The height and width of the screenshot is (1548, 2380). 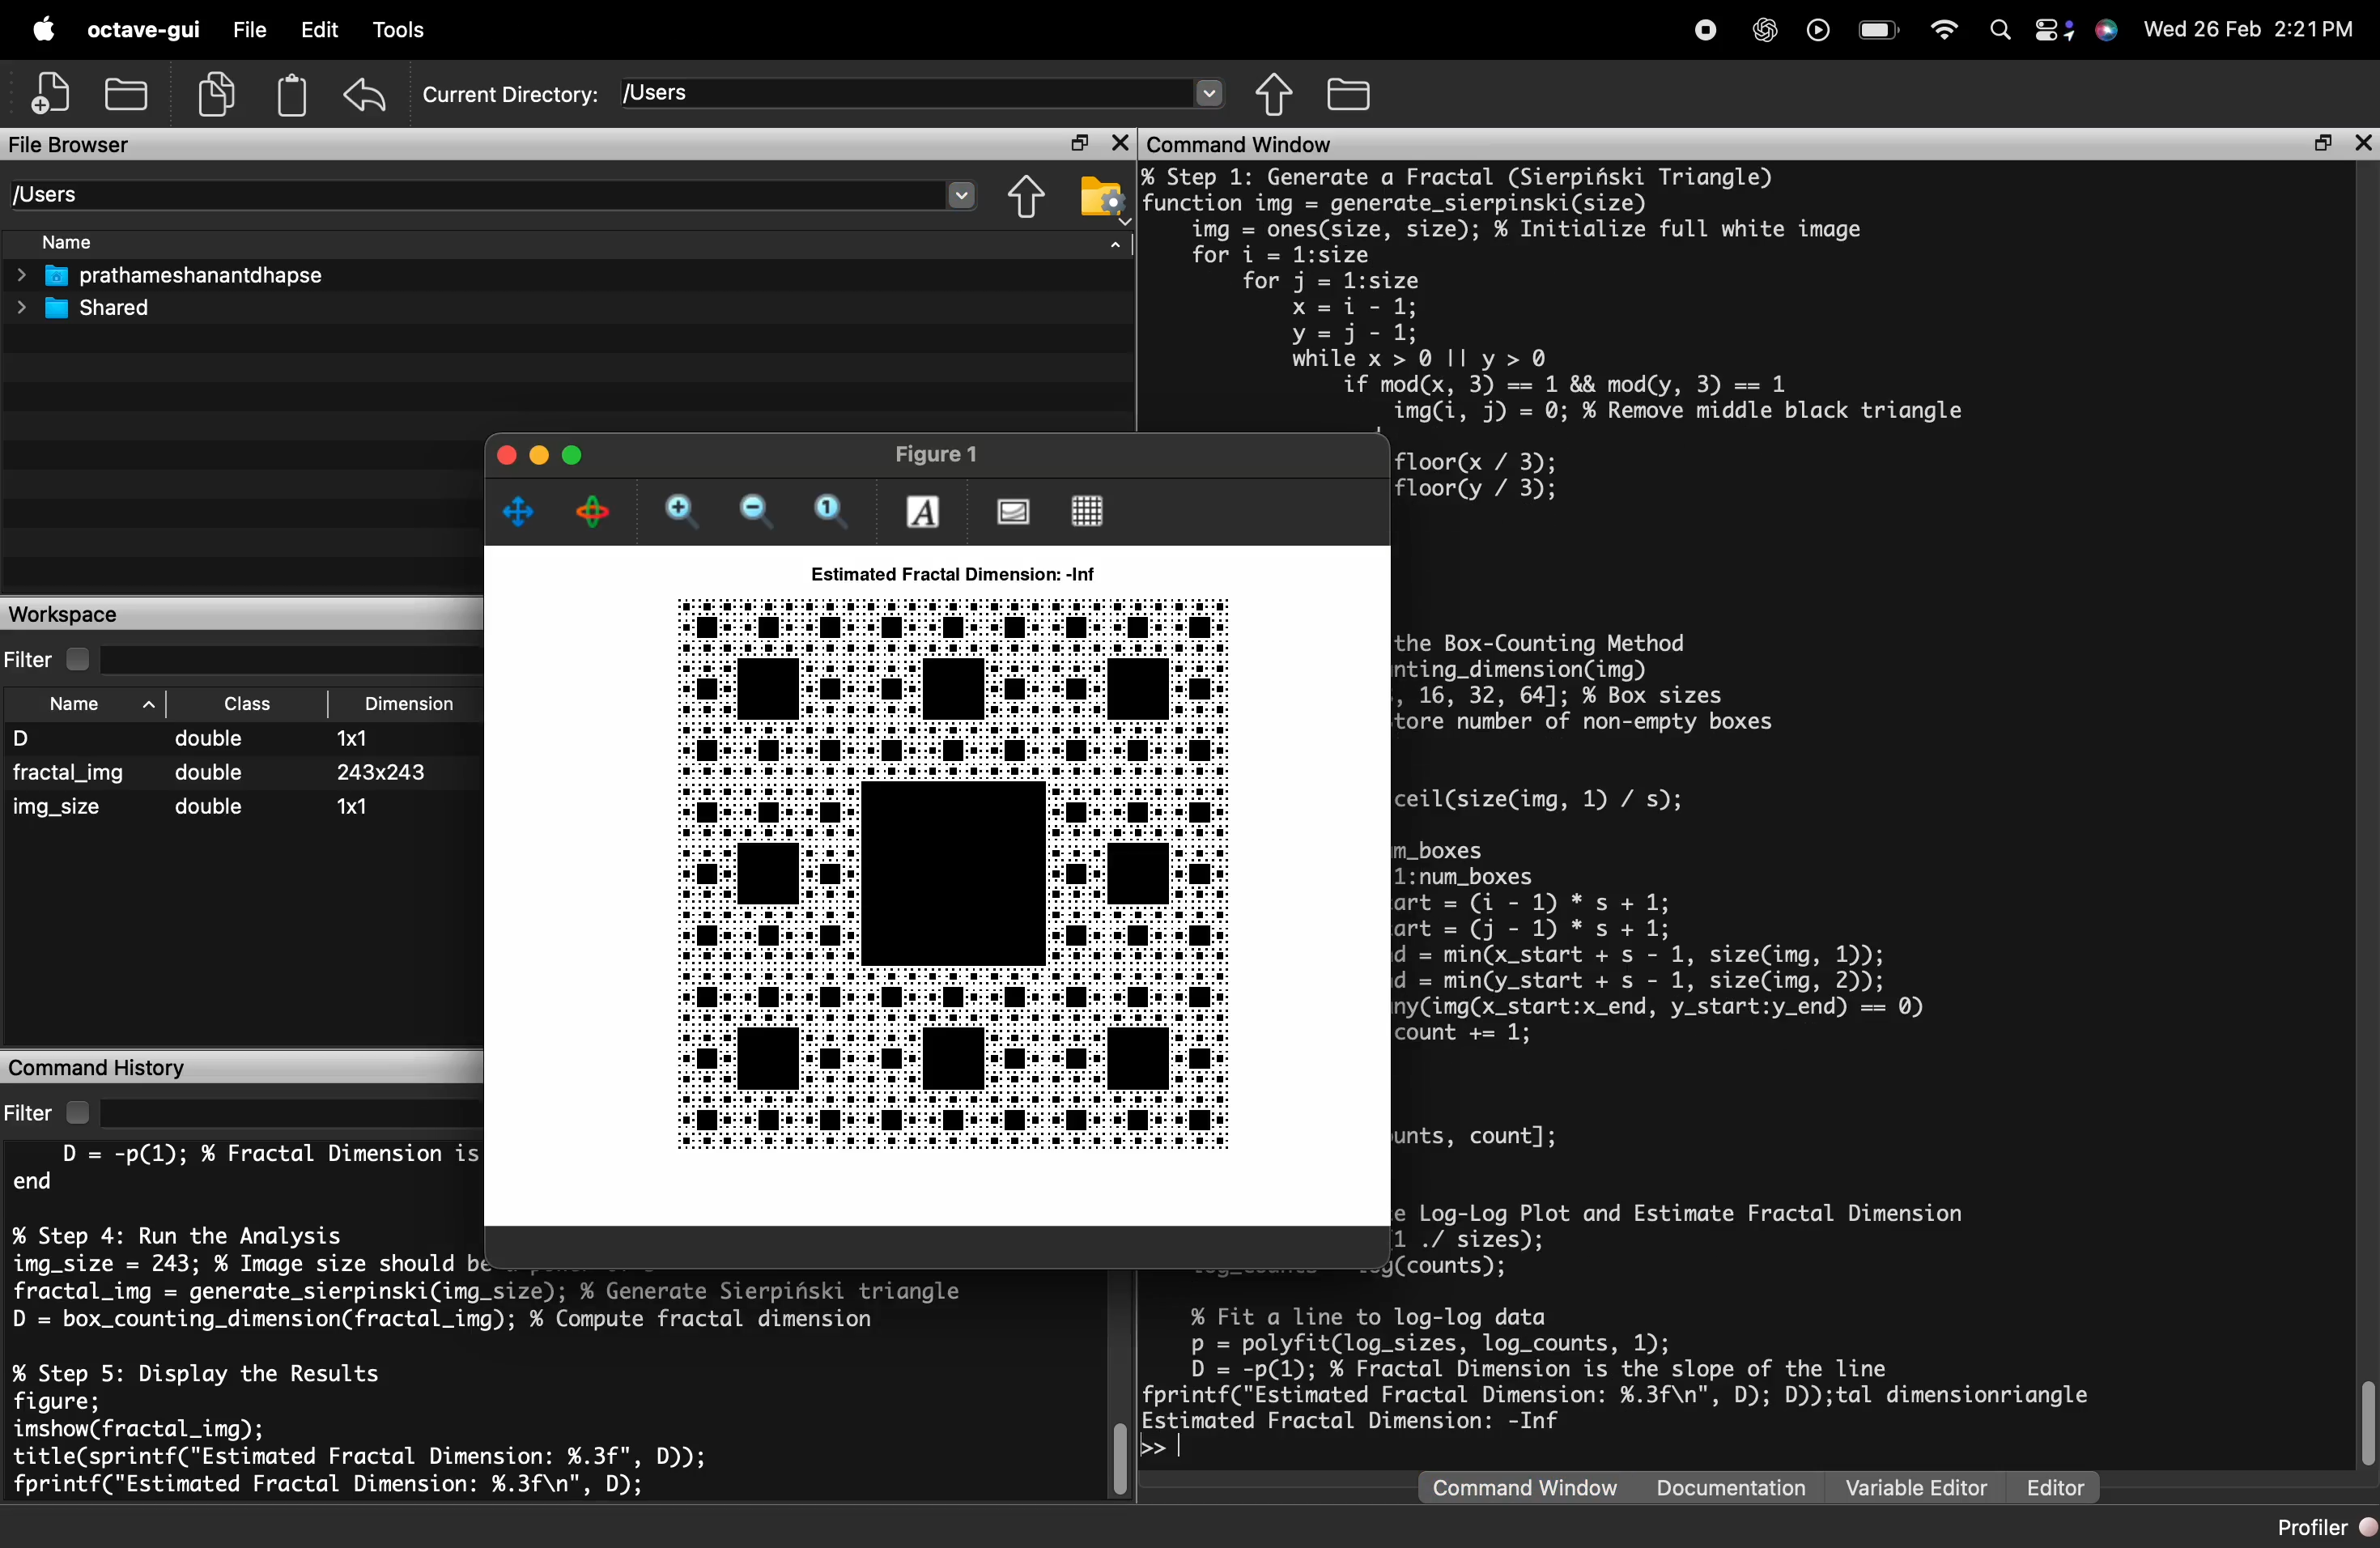 I want to click on File, so click(x=244, y=25).